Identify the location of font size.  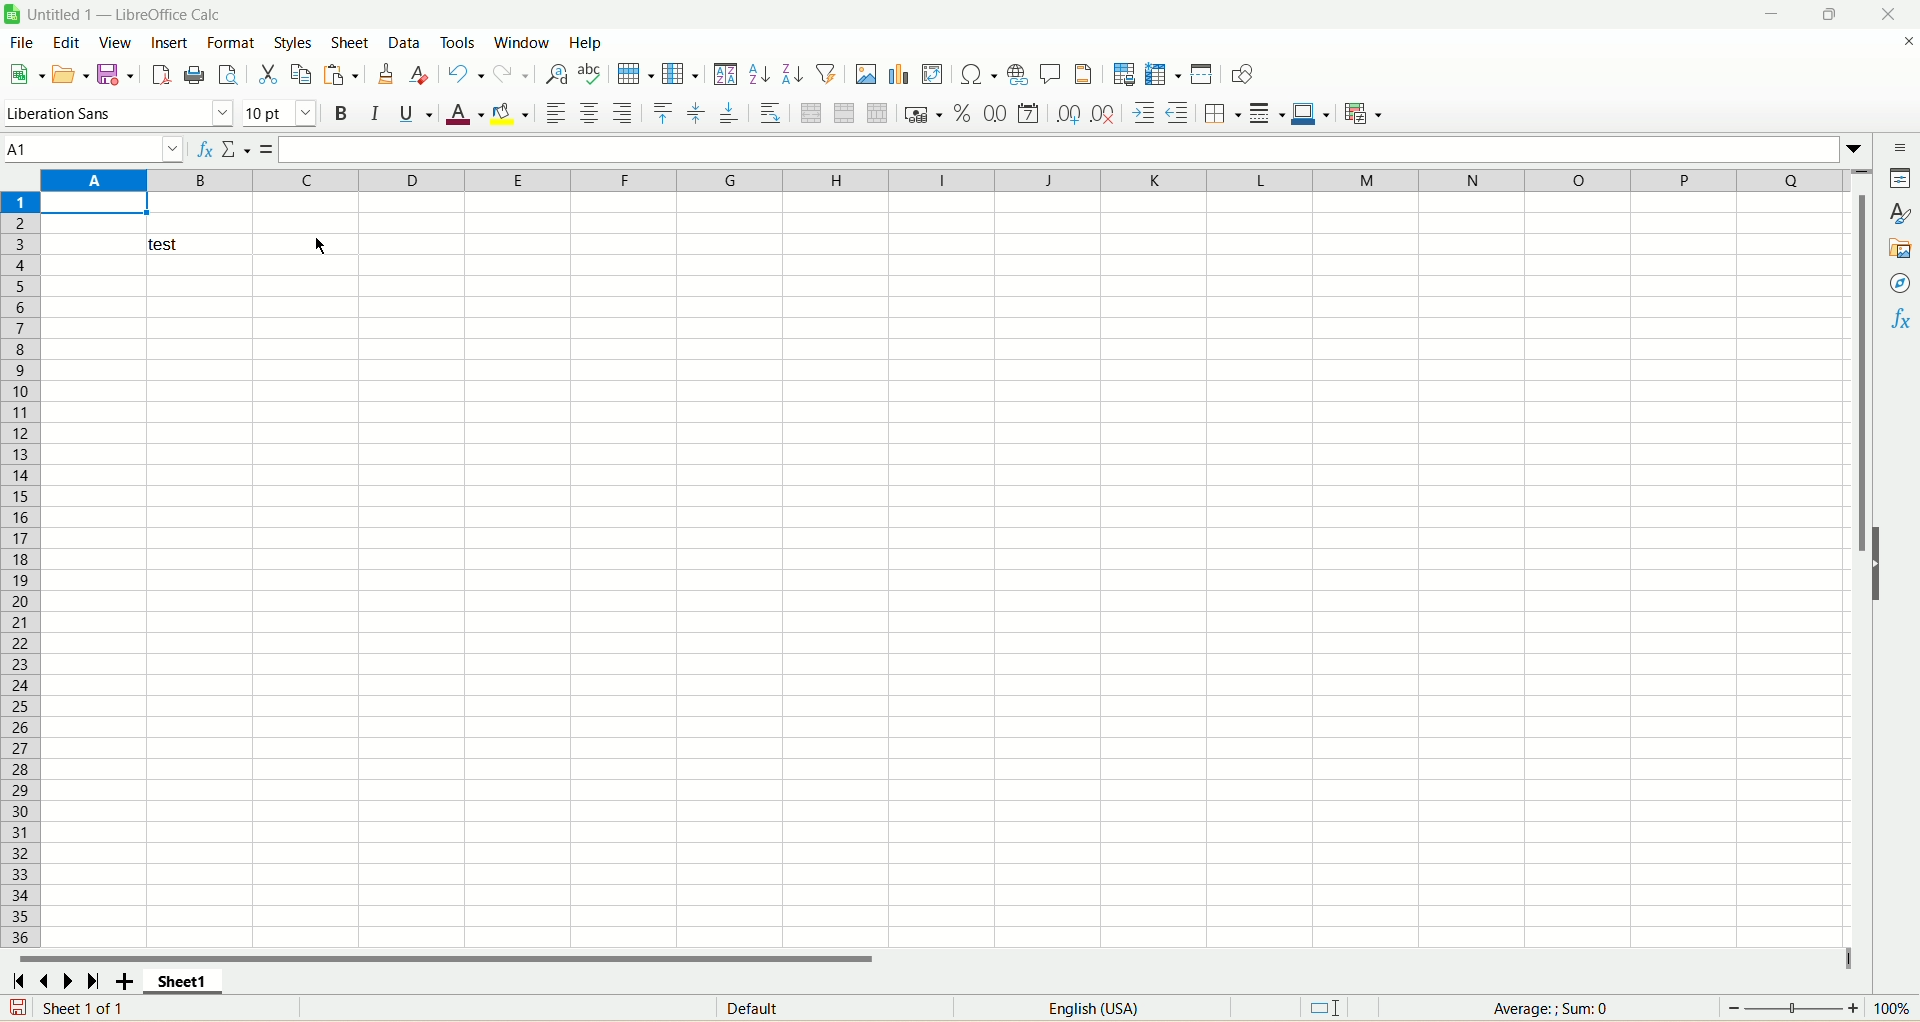
(280, 114).